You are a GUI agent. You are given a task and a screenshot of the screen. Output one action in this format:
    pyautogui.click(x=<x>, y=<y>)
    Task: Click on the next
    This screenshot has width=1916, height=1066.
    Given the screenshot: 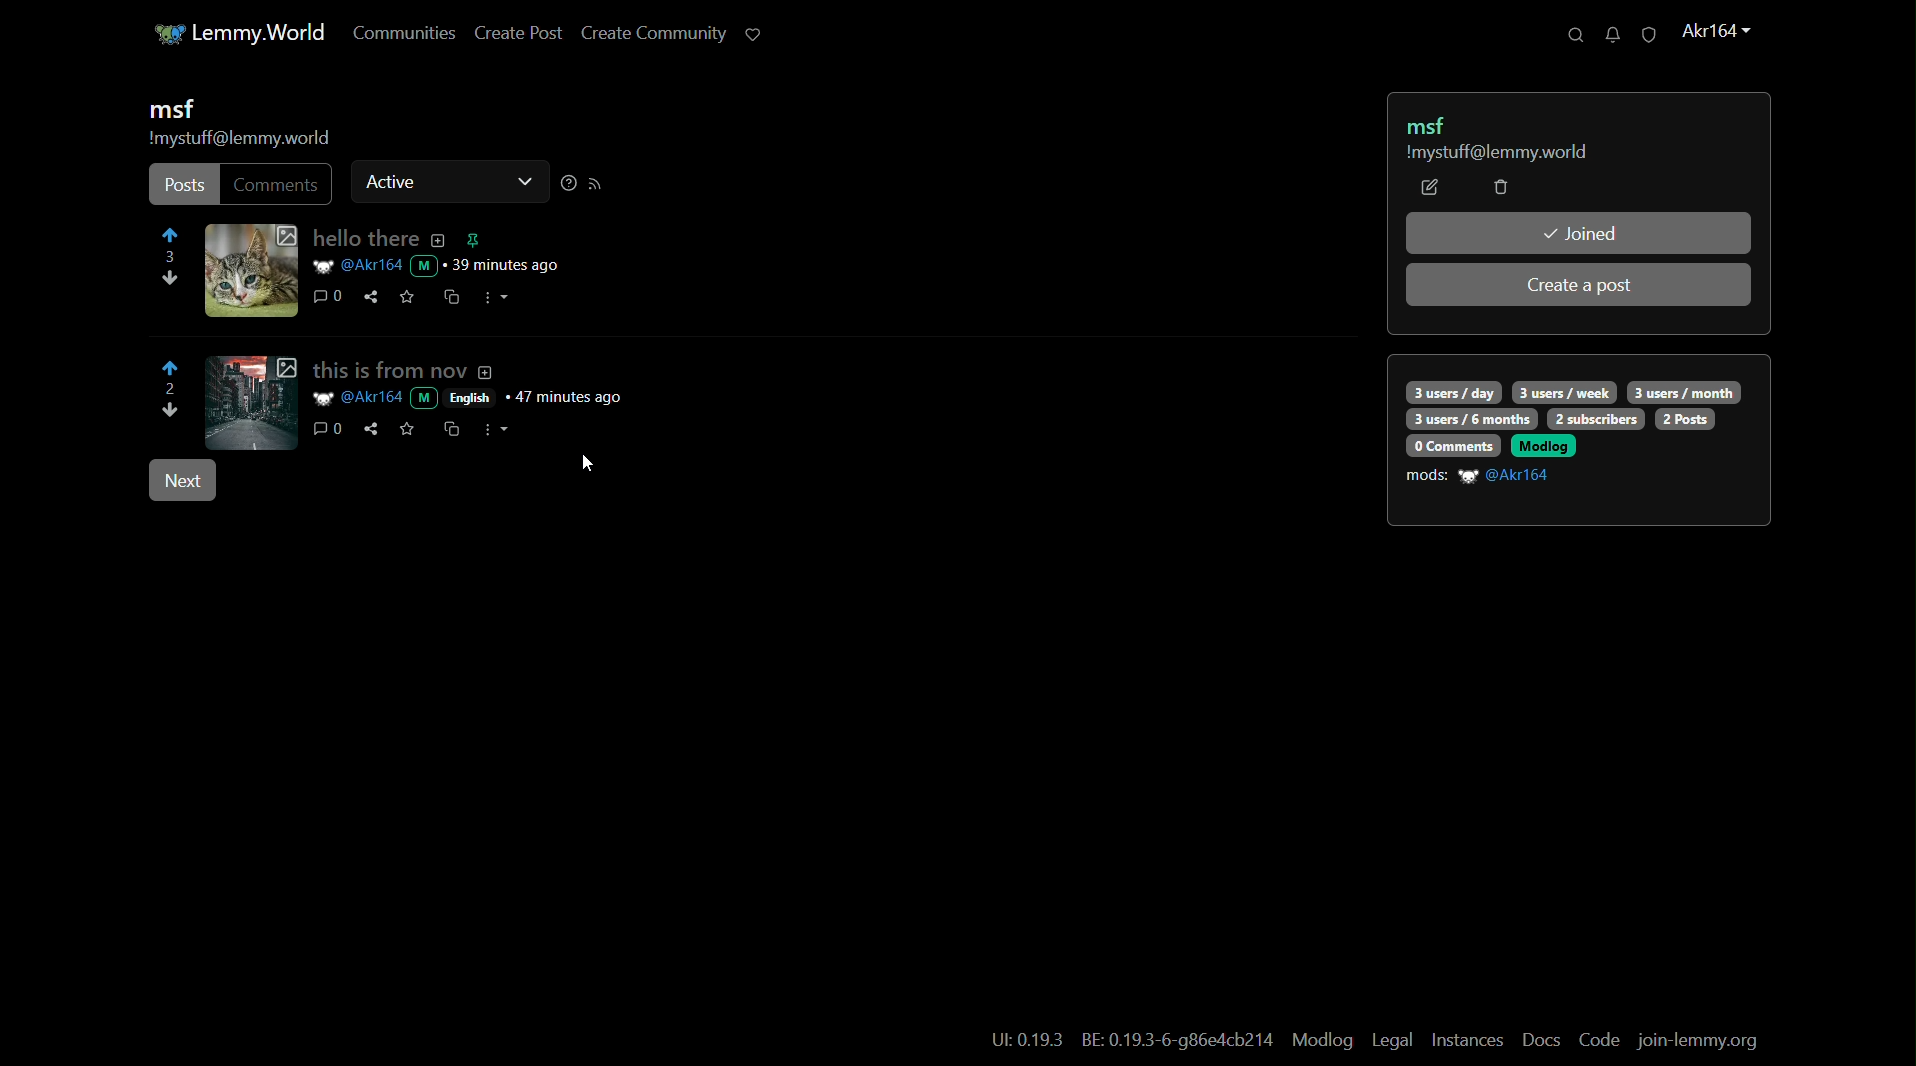 What is the action you would take?
    pyautogui.click(x=181, y=482)
    